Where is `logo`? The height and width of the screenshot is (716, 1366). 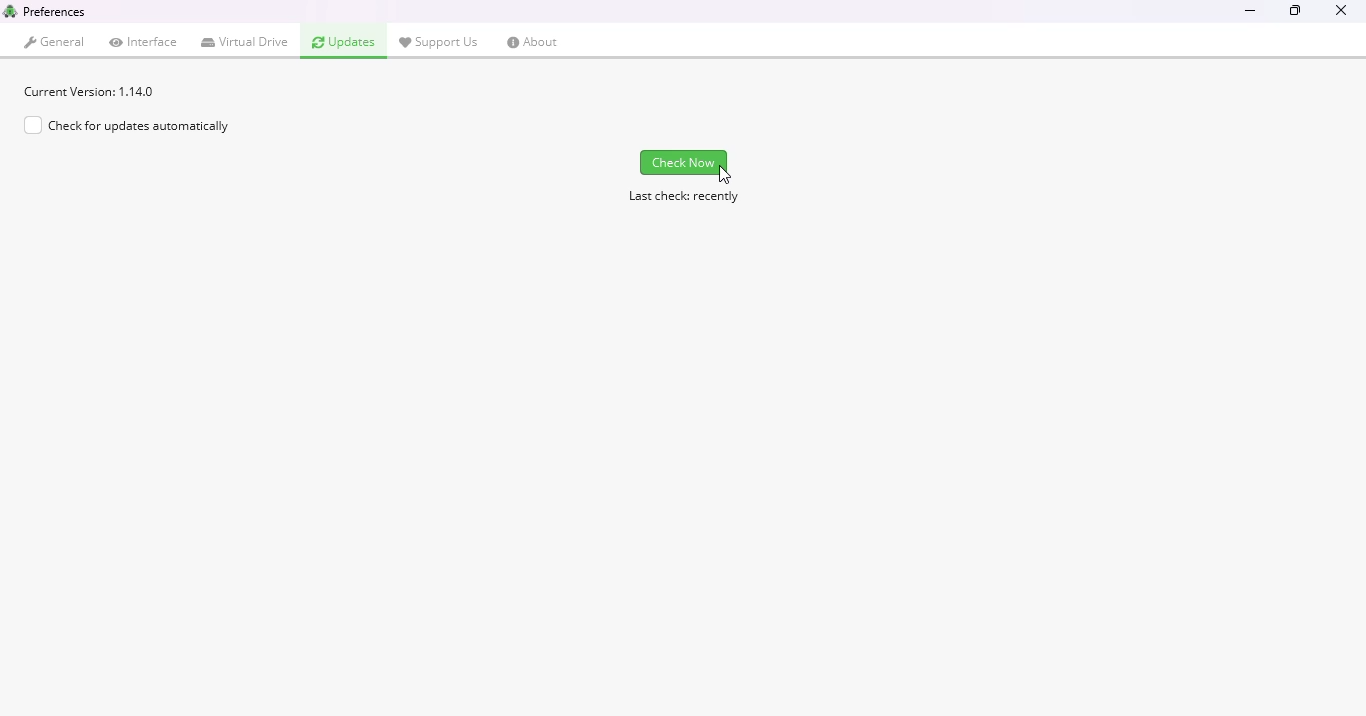
logo is located at coordinates (10, 10).